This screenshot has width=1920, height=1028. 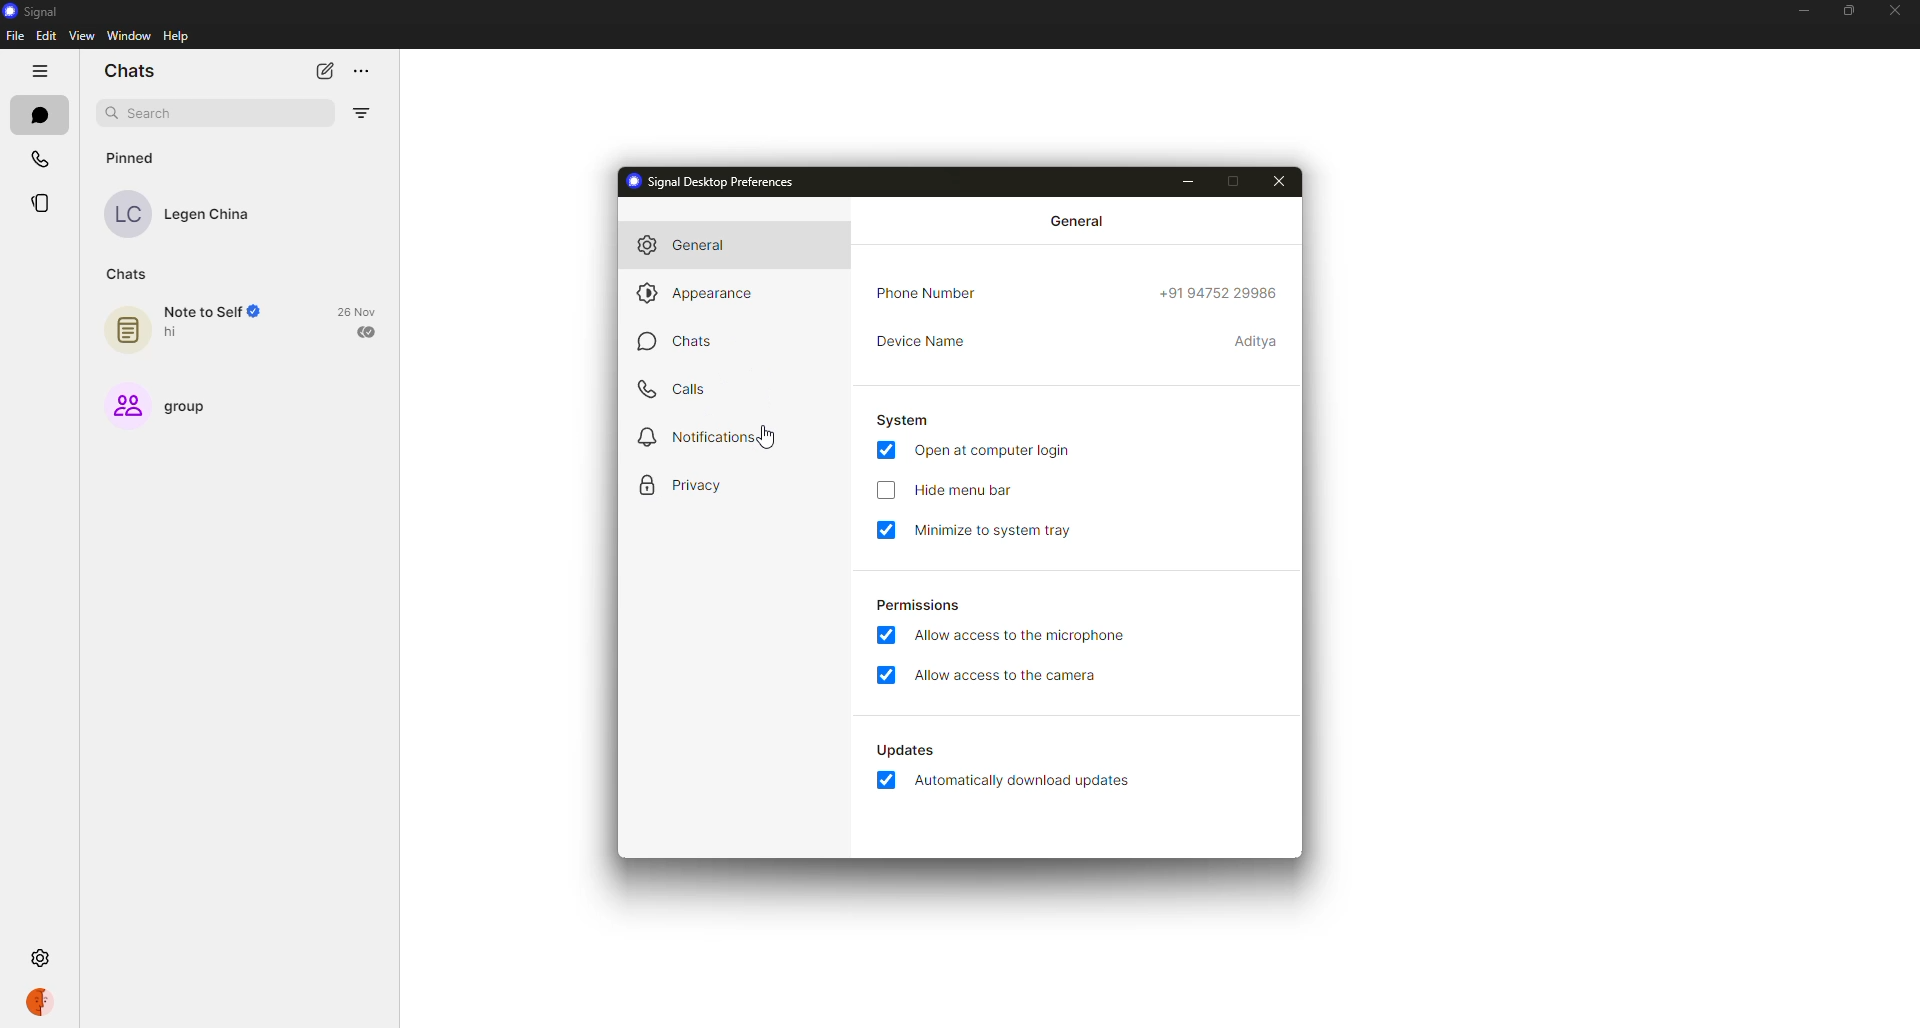 I want to click on note to self, so click(x=181, y=327).